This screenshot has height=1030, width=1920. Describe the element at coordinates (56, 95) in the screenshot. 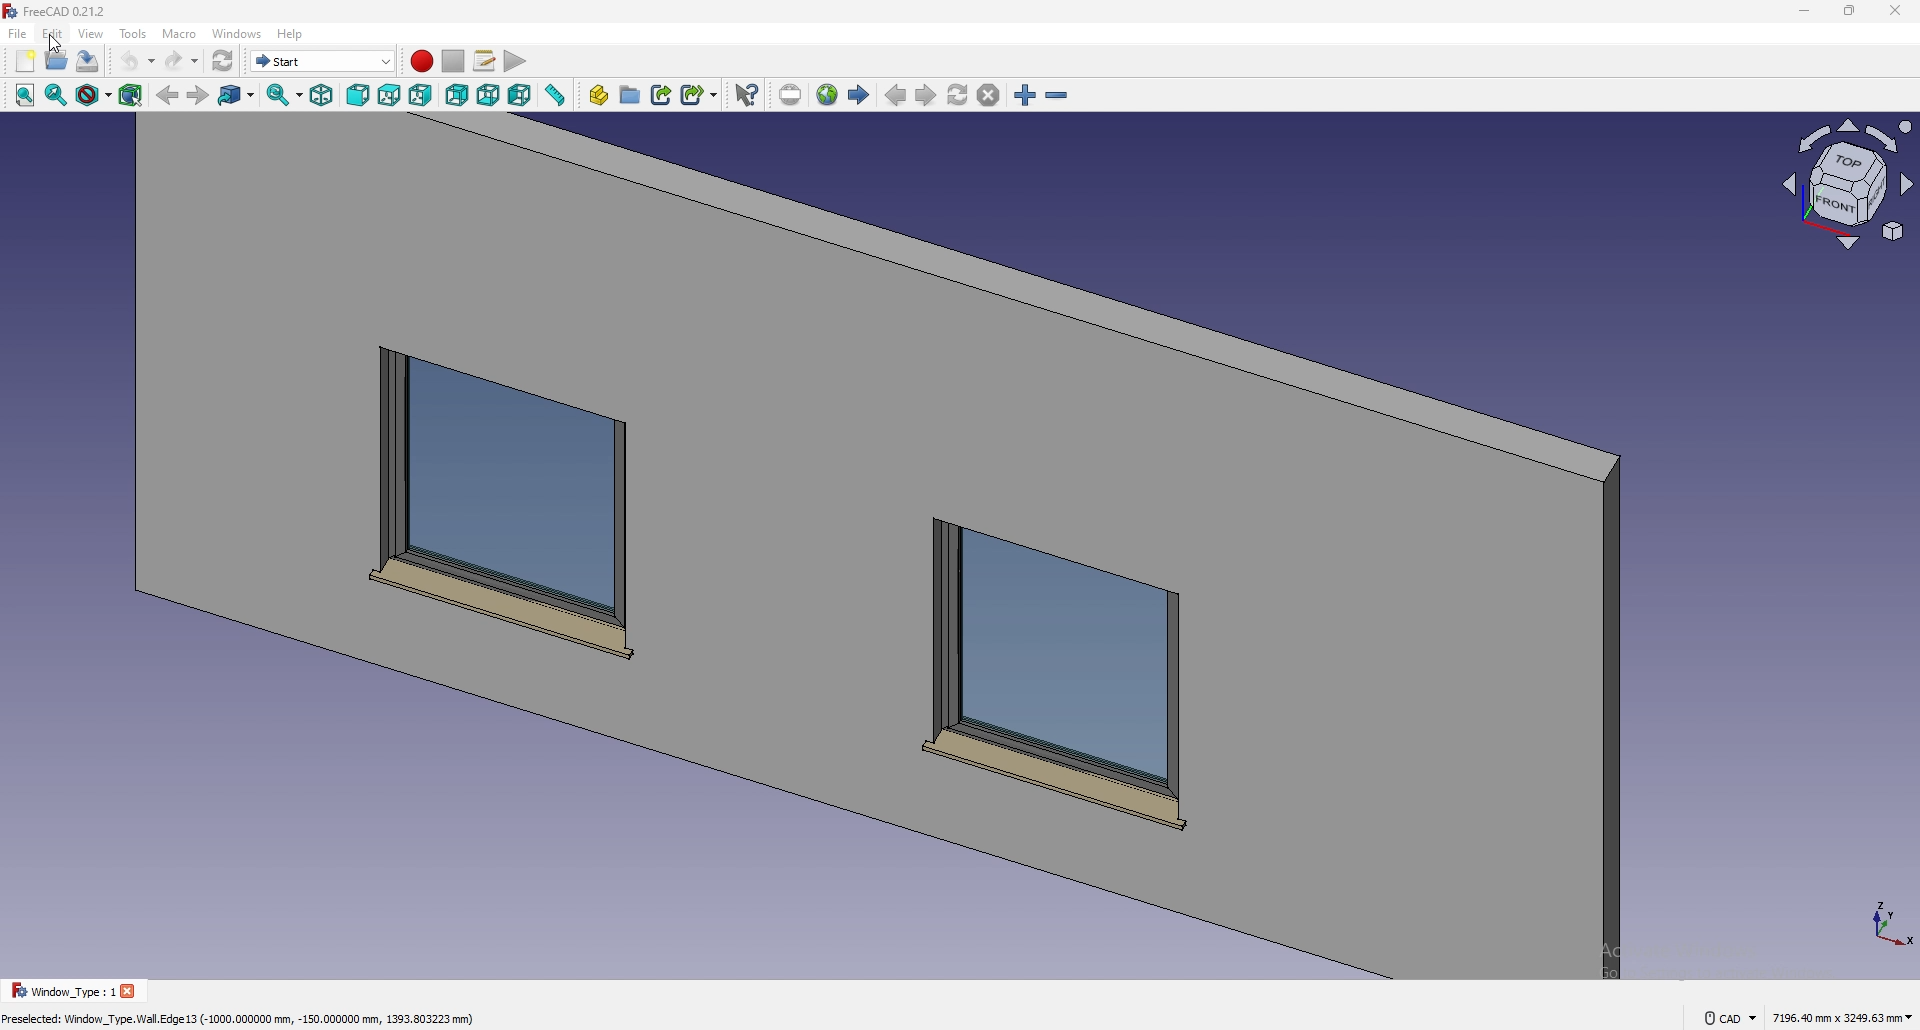

I see `fit selection` at that location.